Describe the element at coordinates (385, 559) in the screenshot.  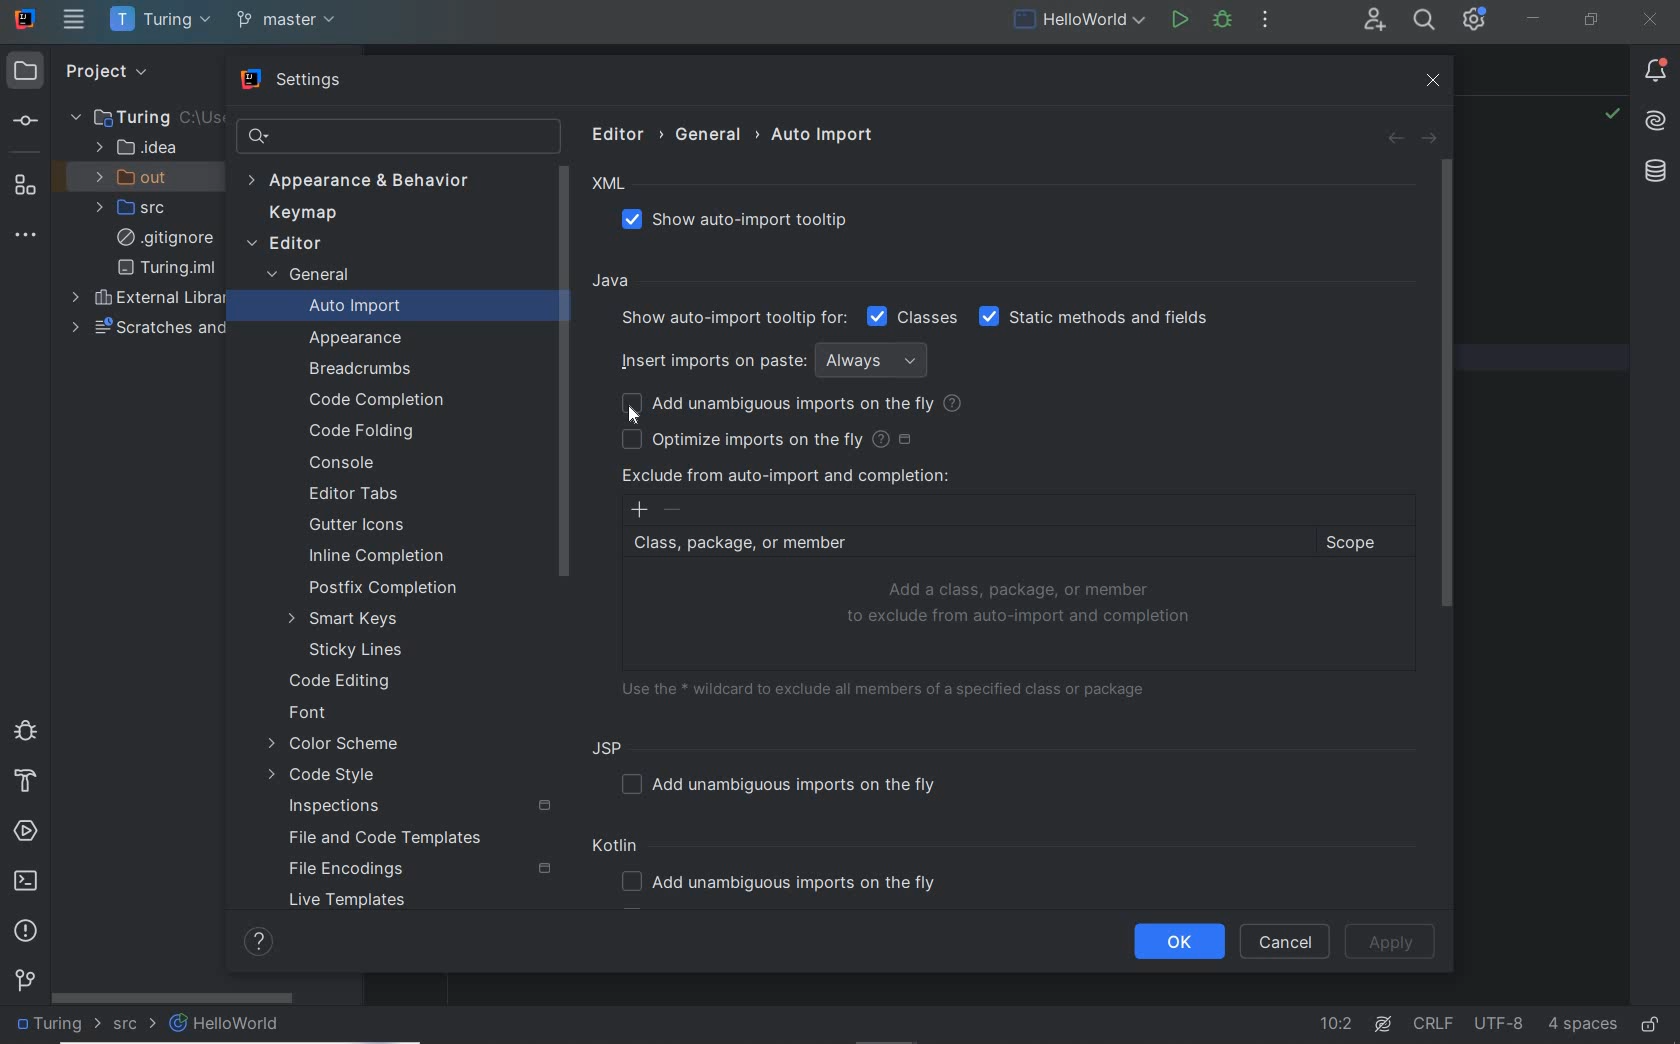
I see `INLINE COMPLETION` at that location.